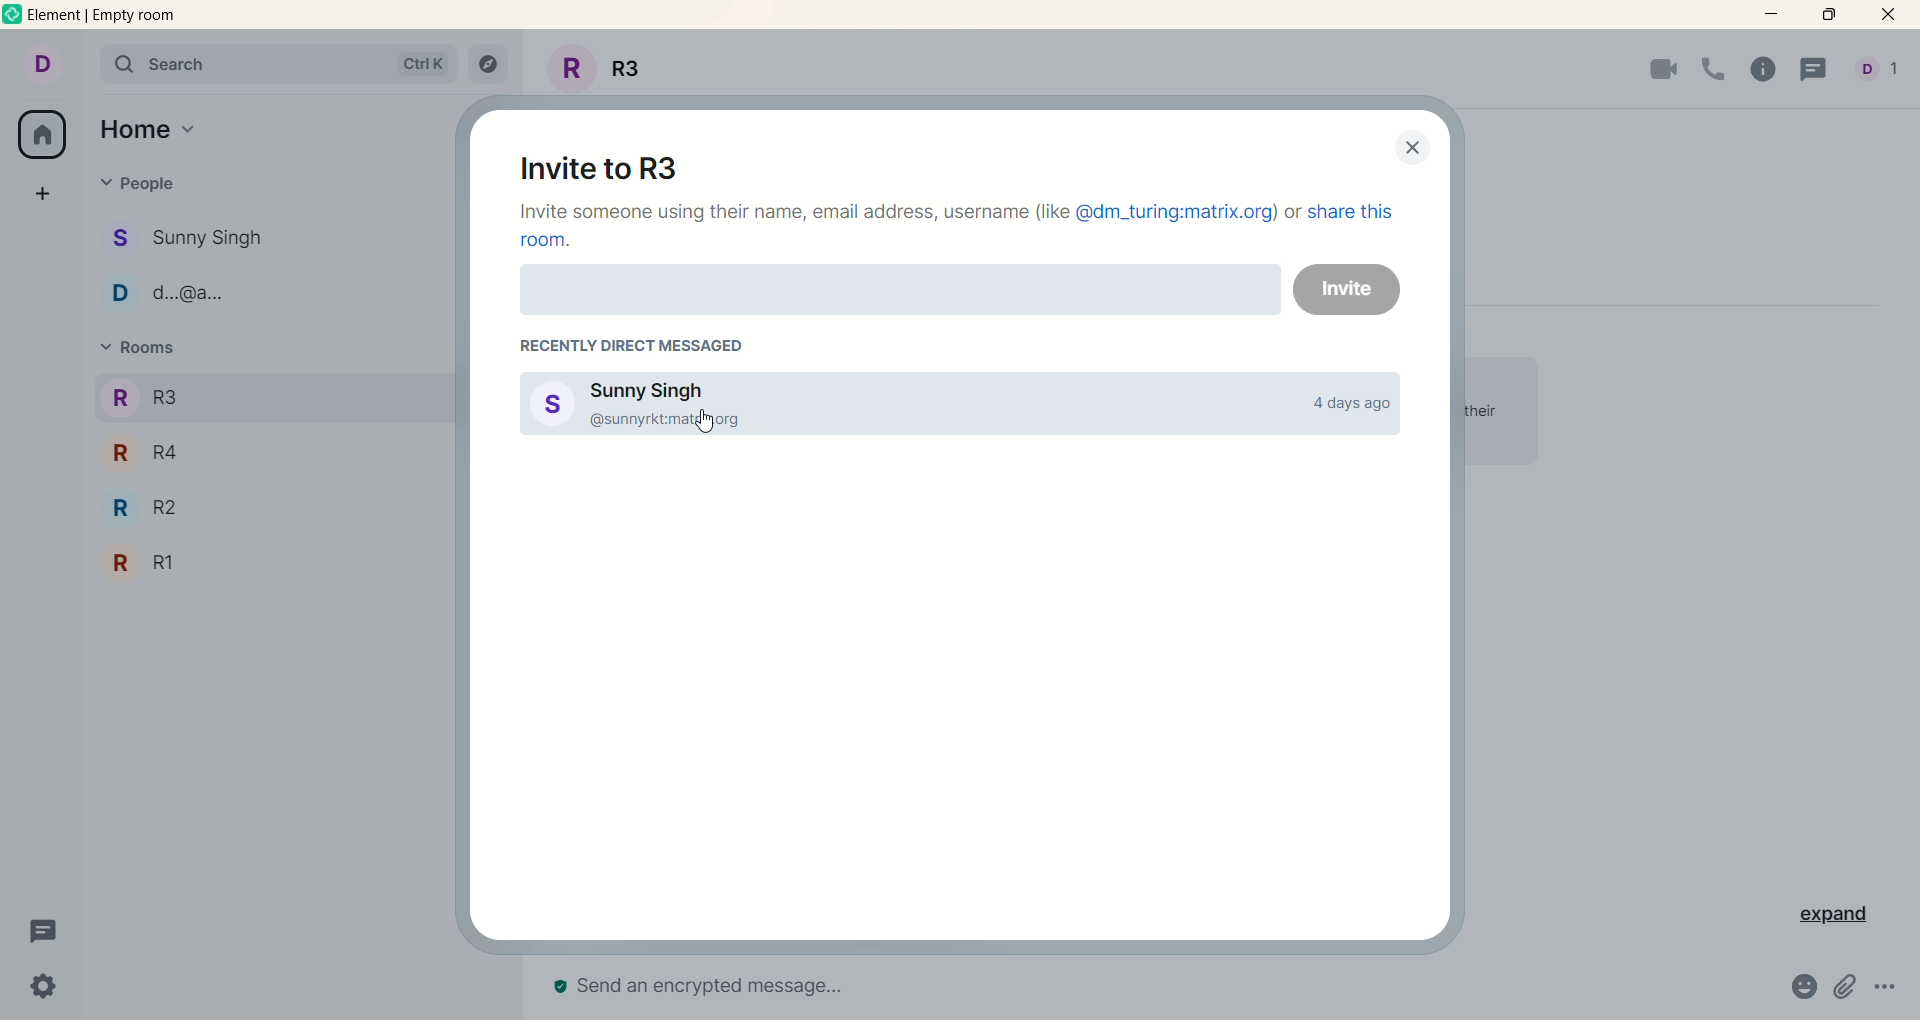 The width and height of the screenshot is (1920, 1020). I want to click on options, so click(1887, 993).